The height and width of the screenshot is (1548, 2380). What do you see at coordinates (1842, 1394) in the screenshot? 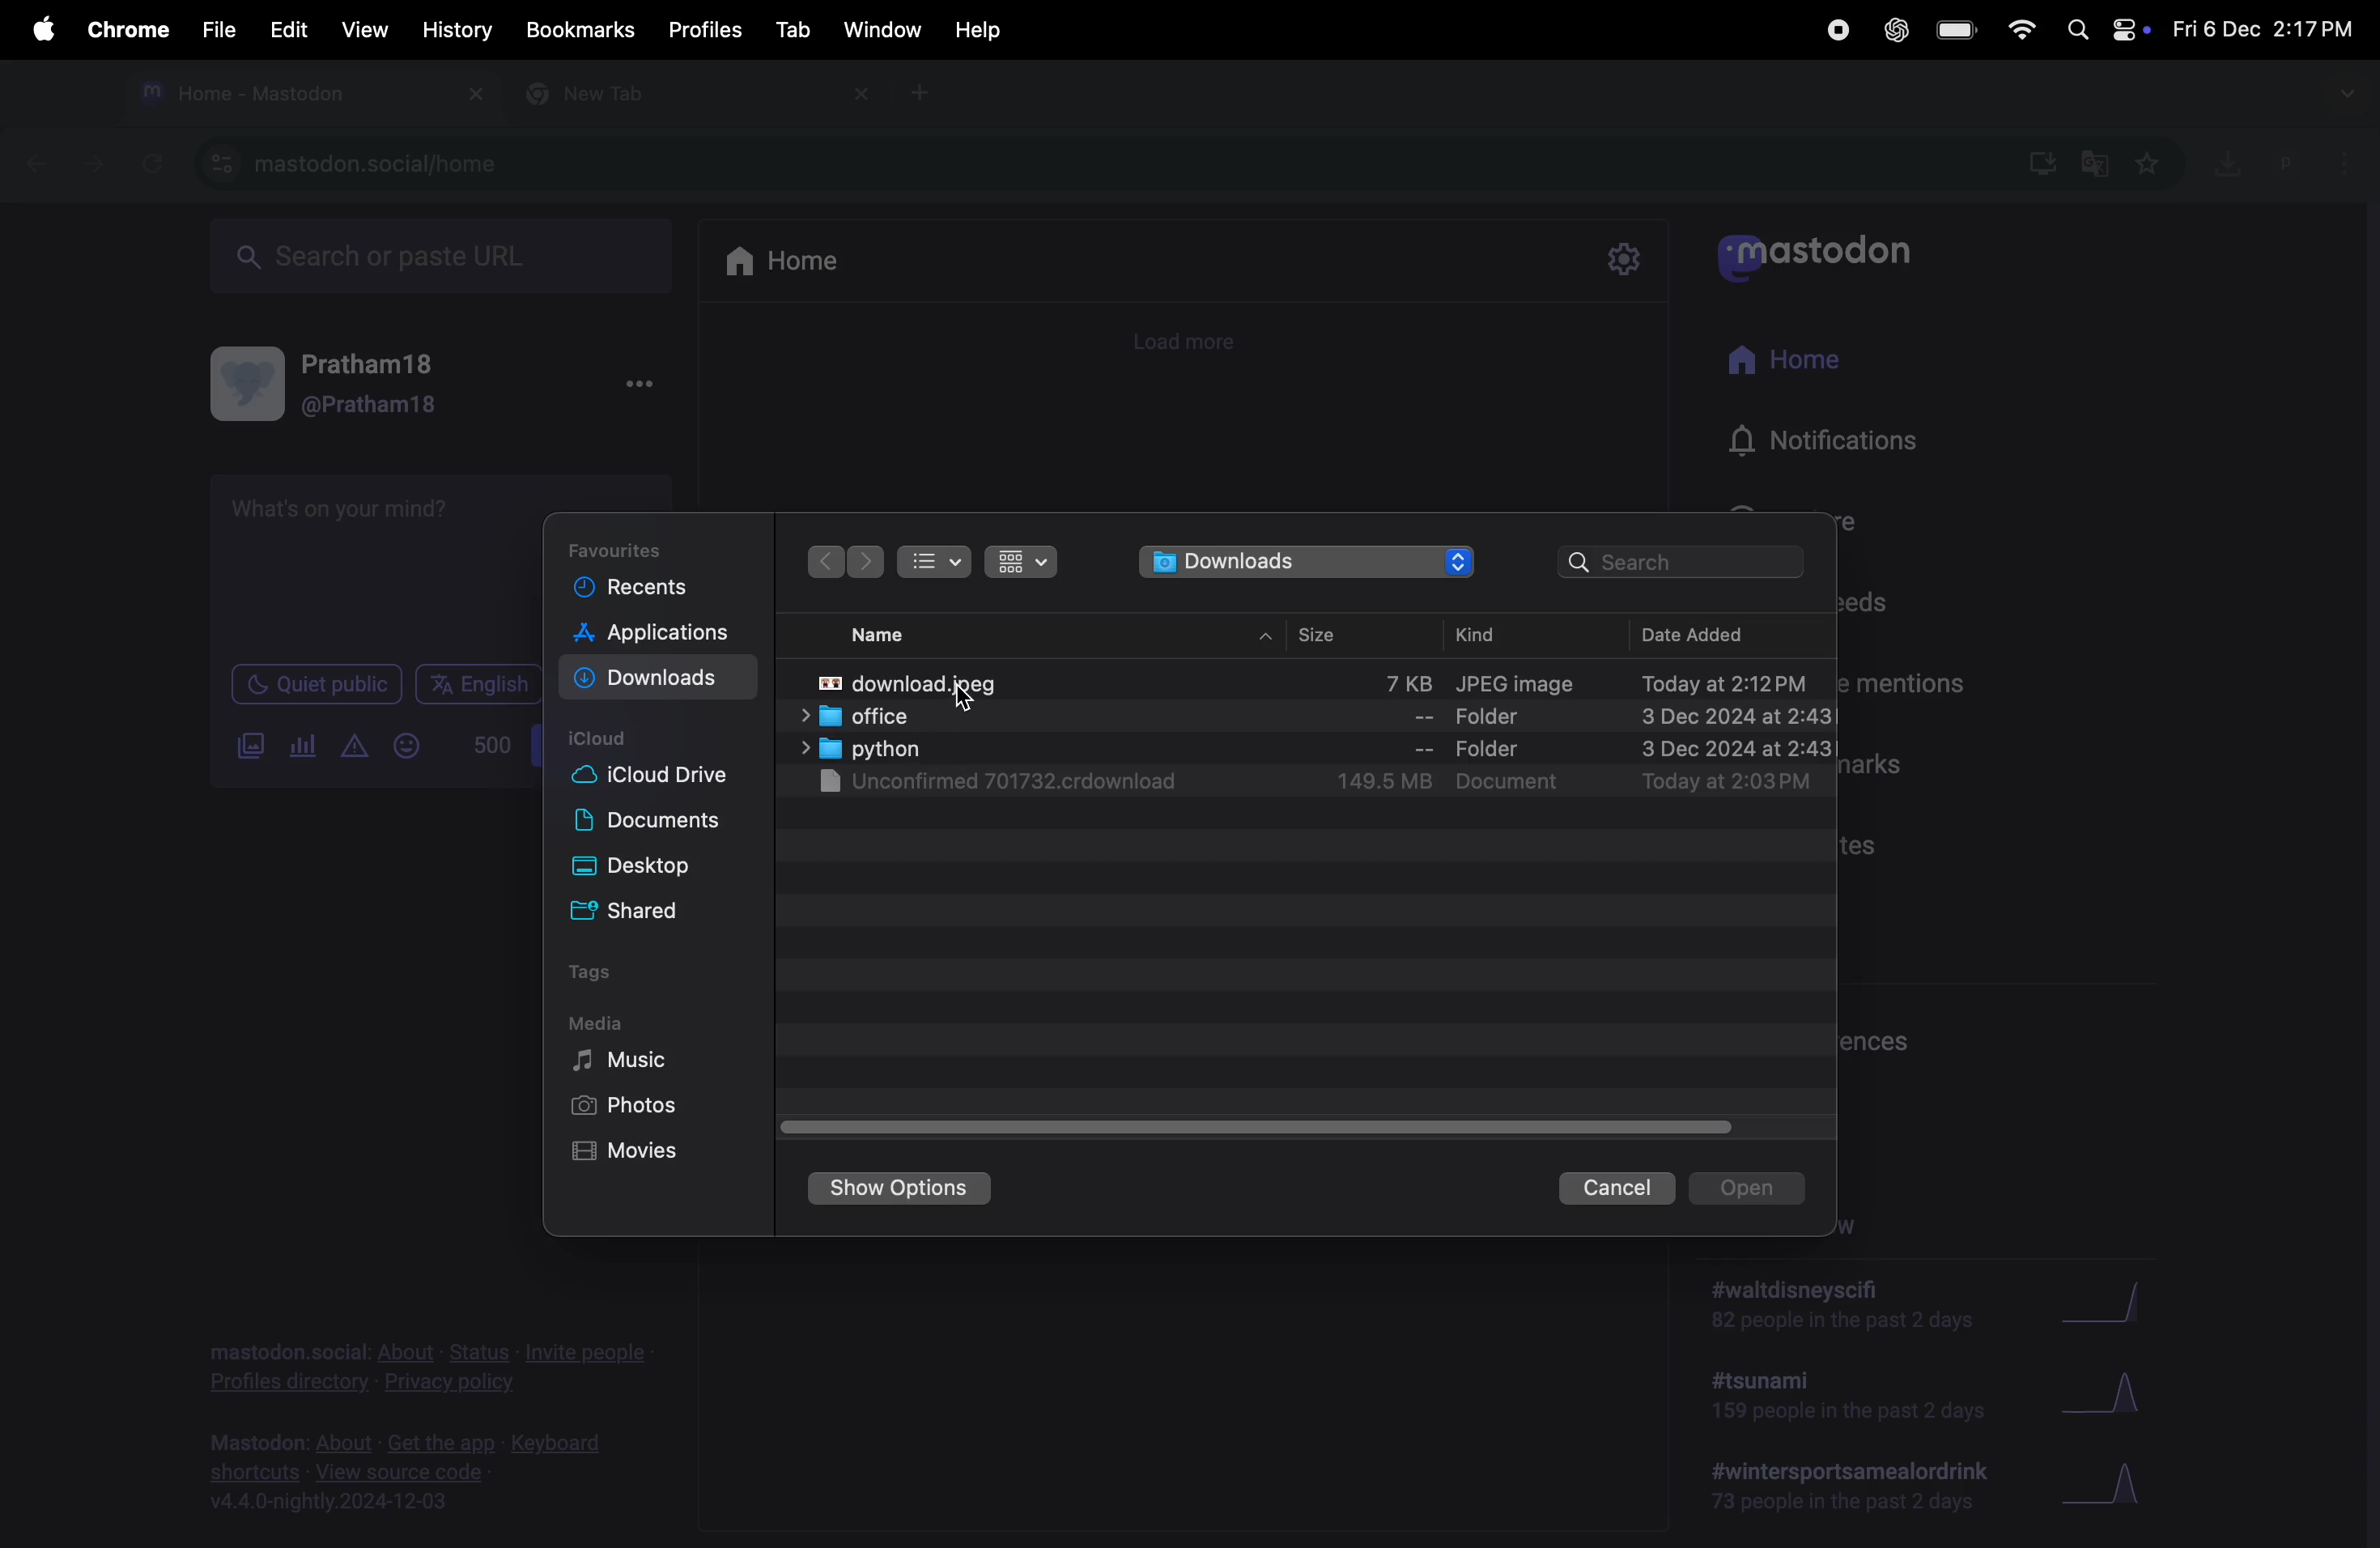
I see `#tsunami` at bounding box center [1842, 1394].